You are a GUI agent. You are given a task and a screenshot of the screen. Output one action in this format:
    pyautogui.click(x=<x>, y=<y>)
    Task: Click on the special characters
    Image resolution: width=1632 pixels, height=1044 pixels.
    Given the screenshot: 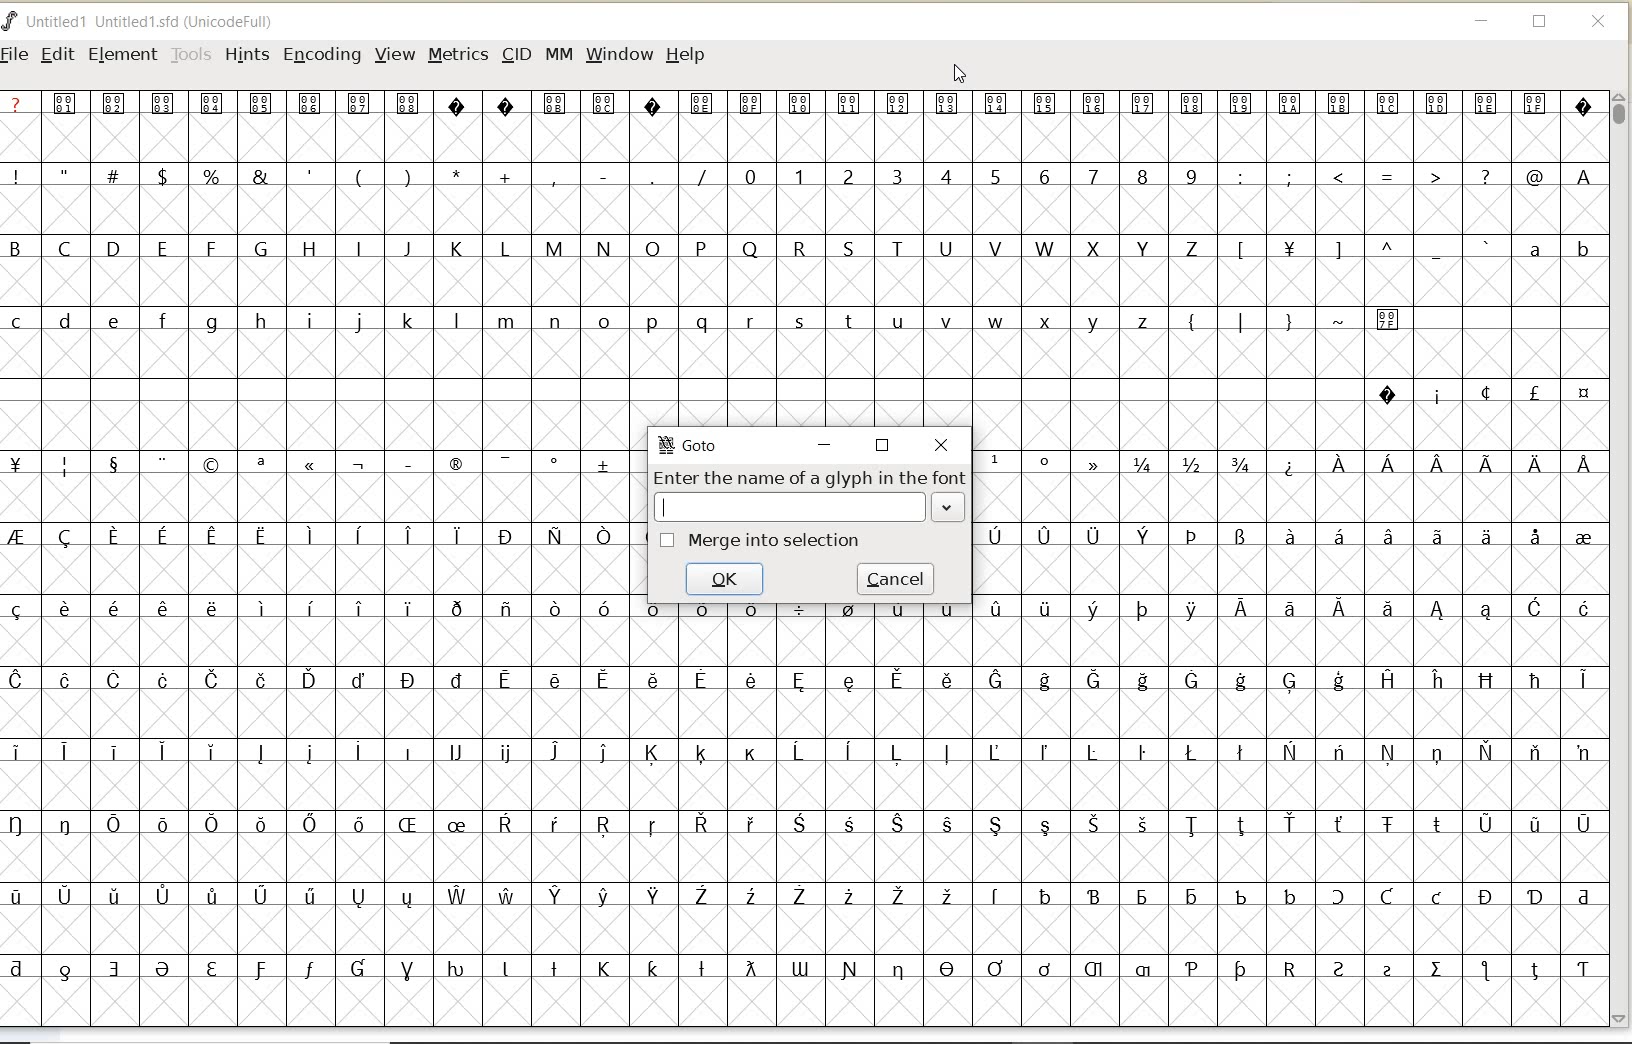 What is the action you would take?
    pyautogui.click(x=801, y=794)
    